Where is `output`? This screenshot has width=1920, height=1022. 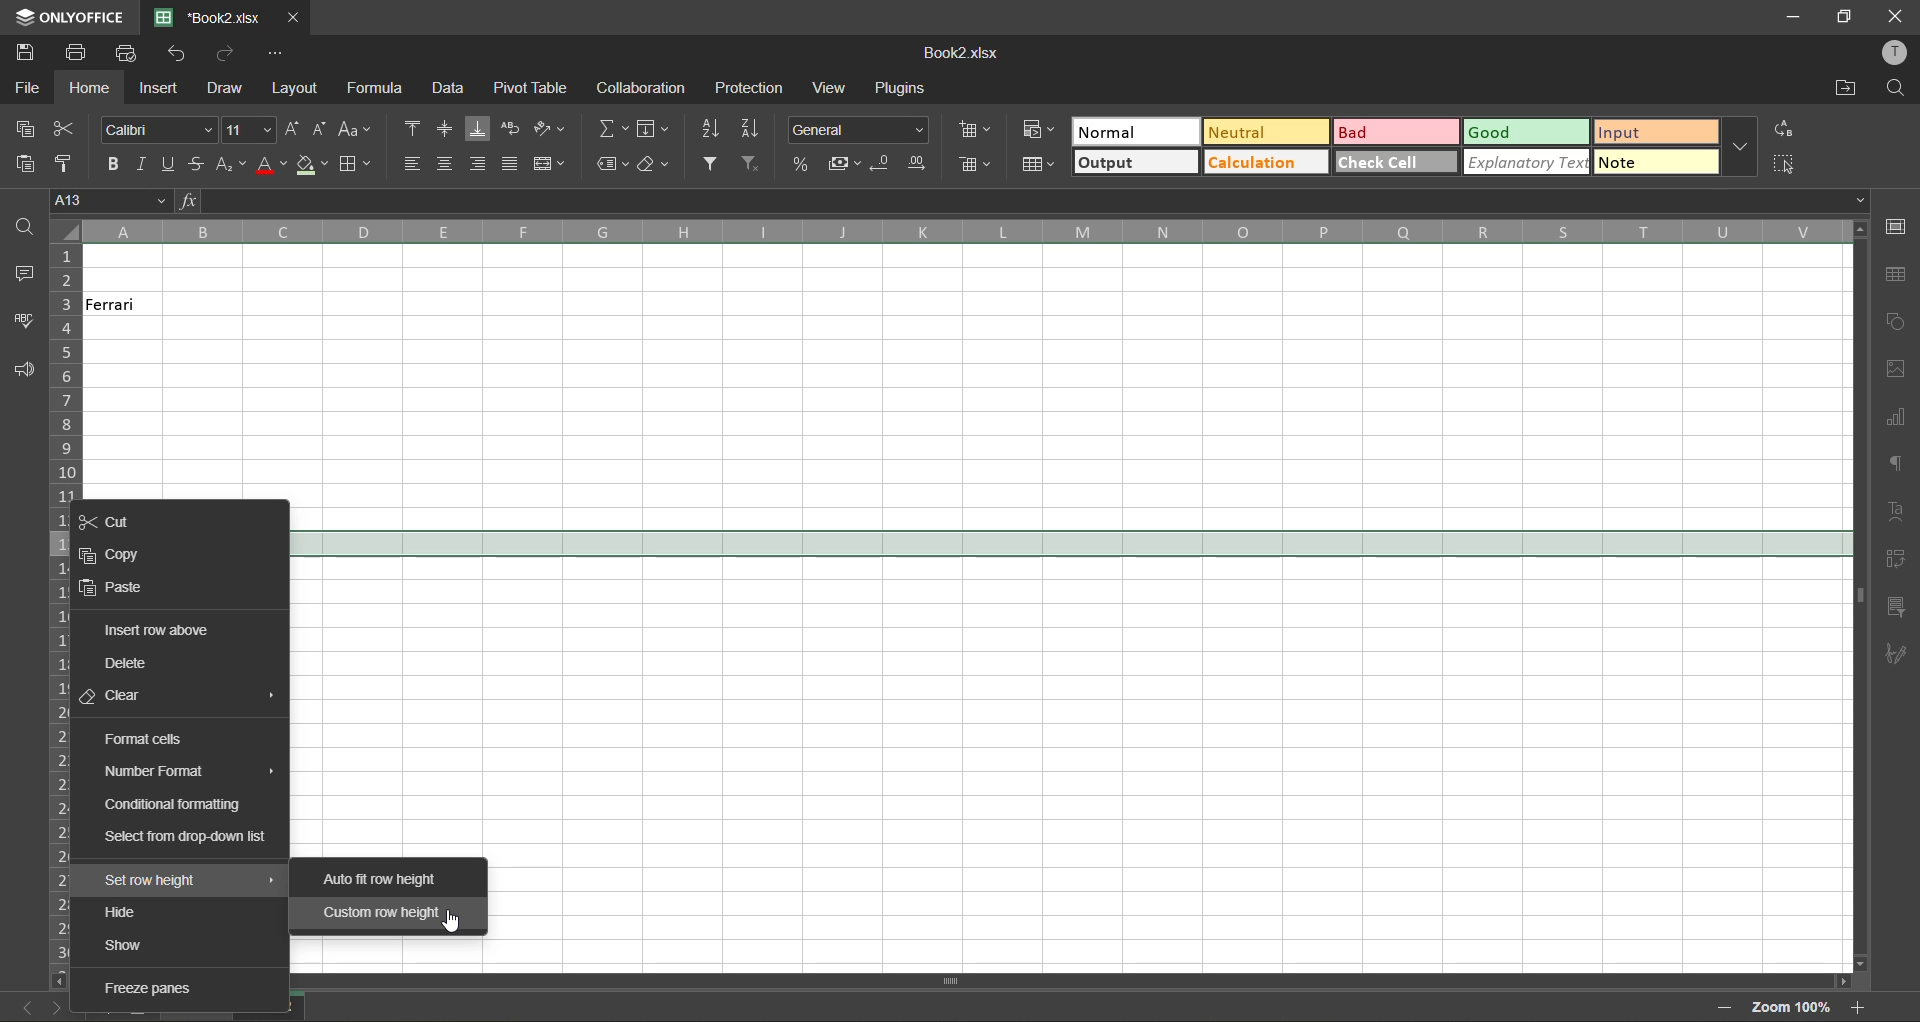
output is located at coordinates (1134, 161).